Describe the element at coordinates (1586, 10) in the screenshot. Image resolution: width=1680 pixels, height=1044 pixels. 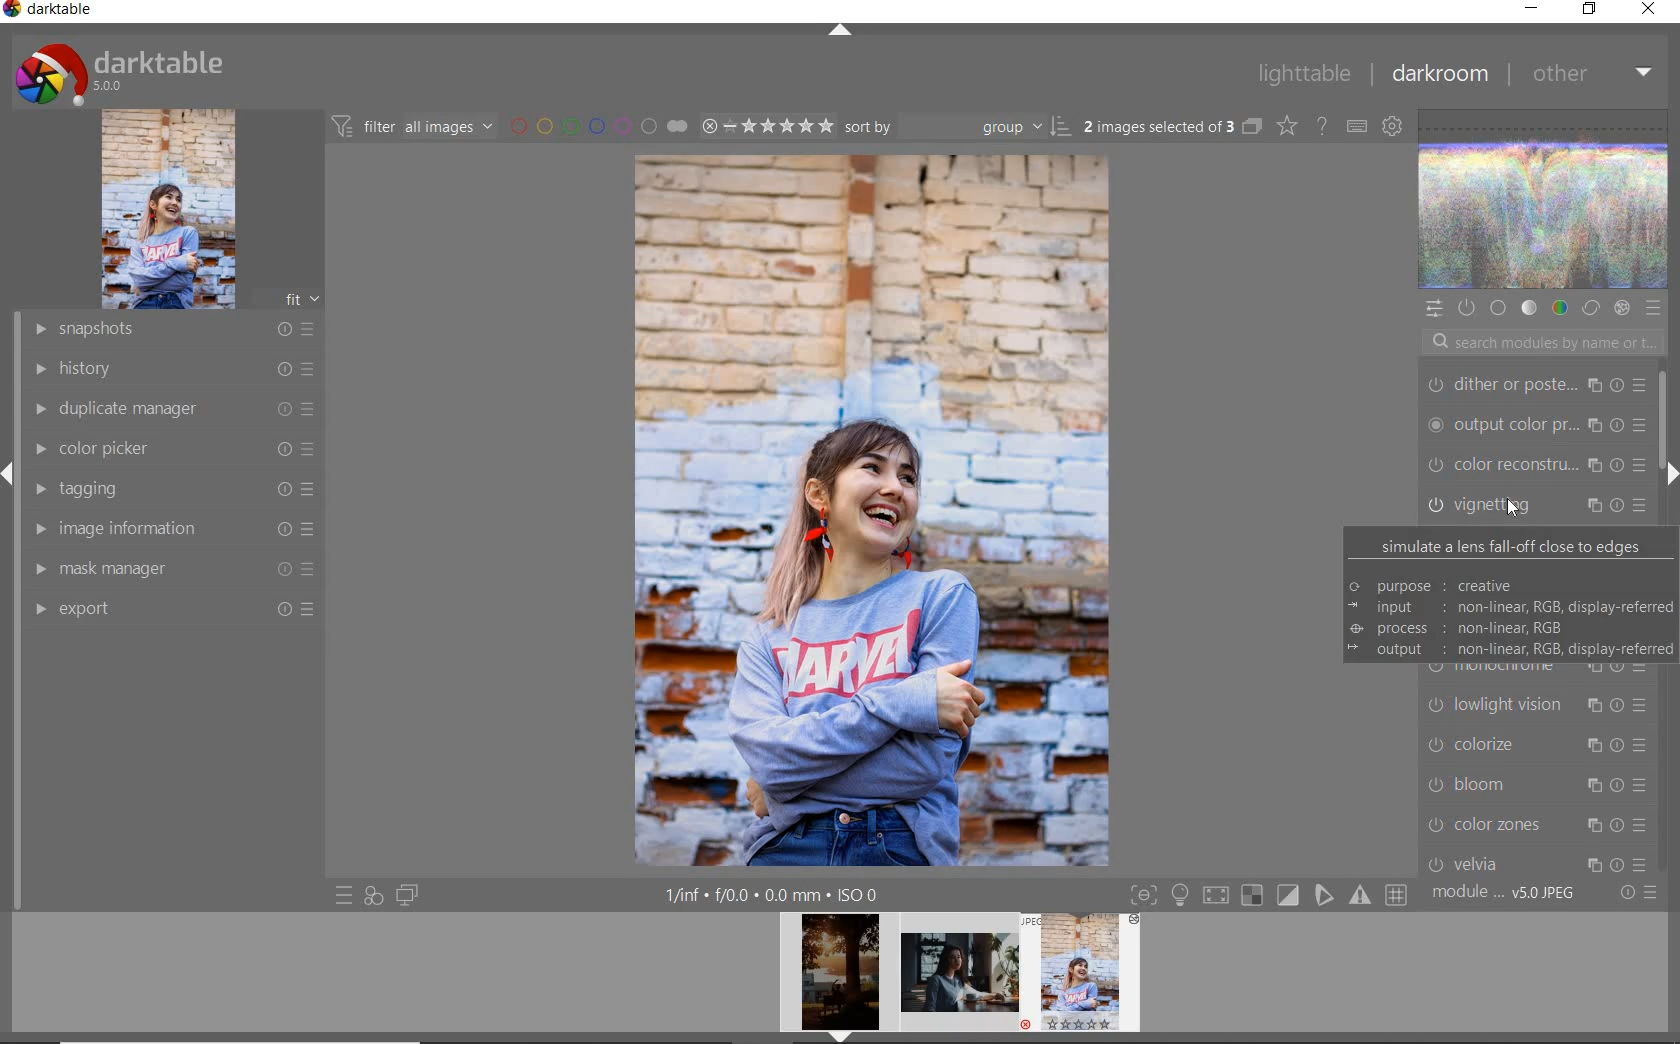
I see `RSTORE` at that location.